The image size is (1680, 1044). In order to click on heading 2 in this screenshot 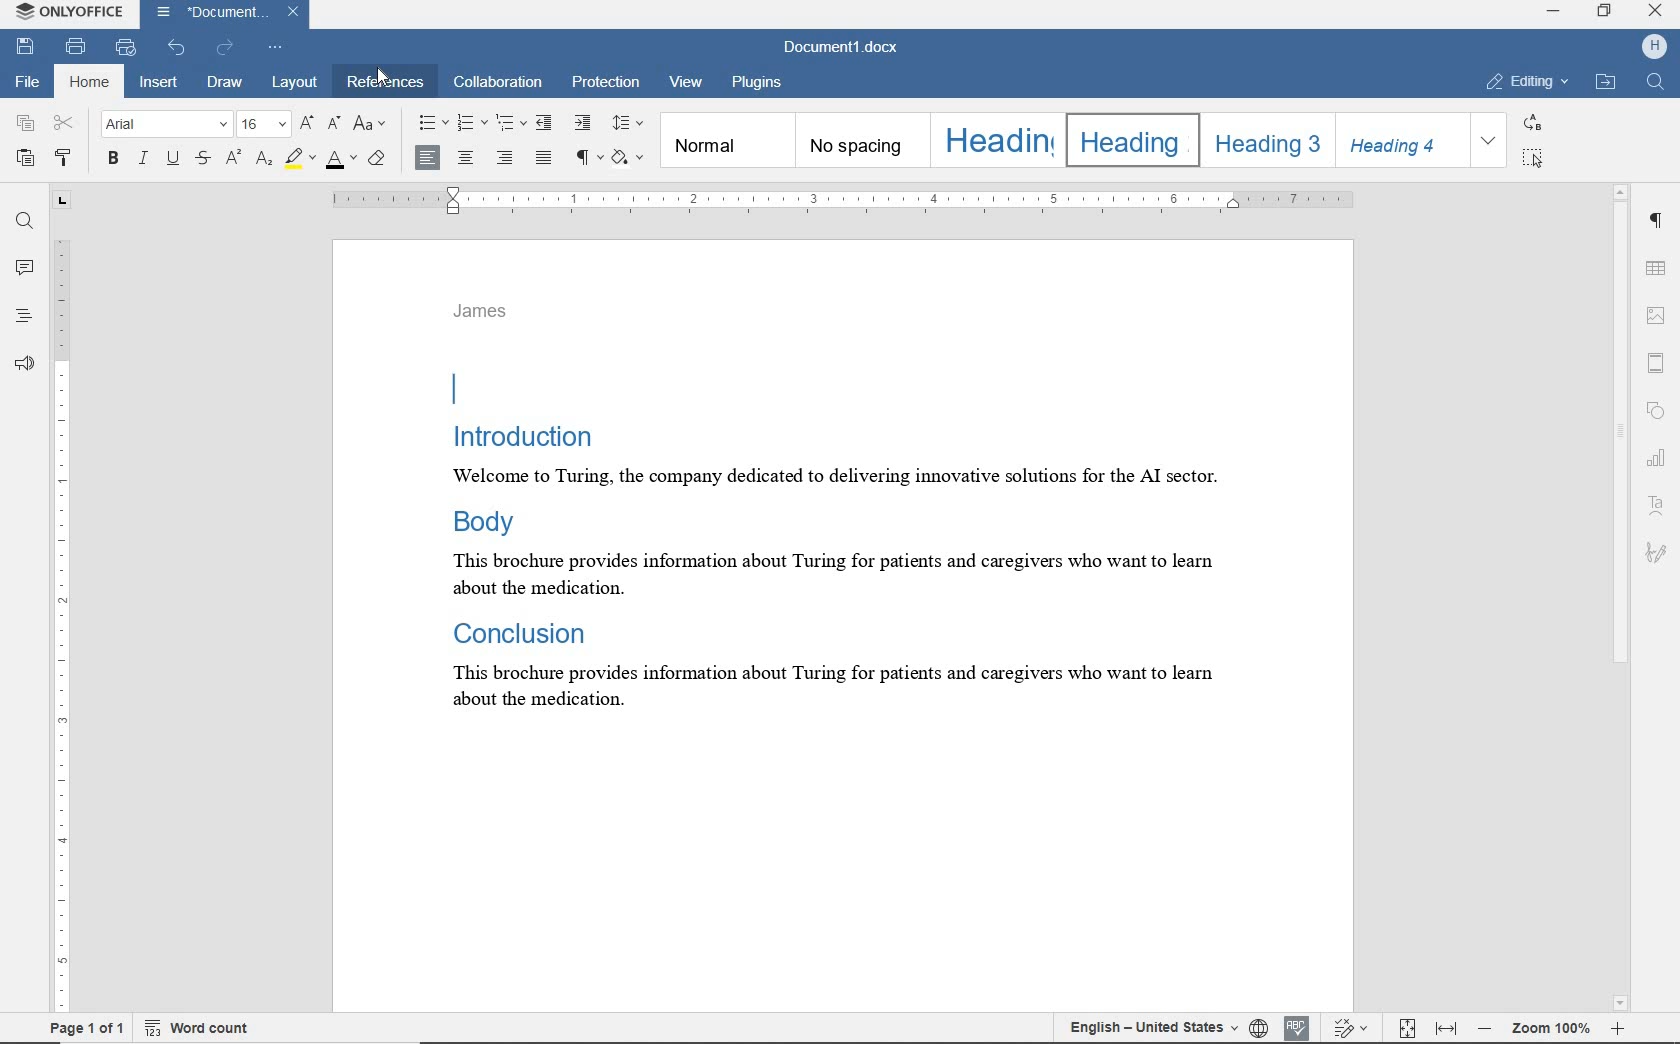, I will do `click(1129, 140)`.